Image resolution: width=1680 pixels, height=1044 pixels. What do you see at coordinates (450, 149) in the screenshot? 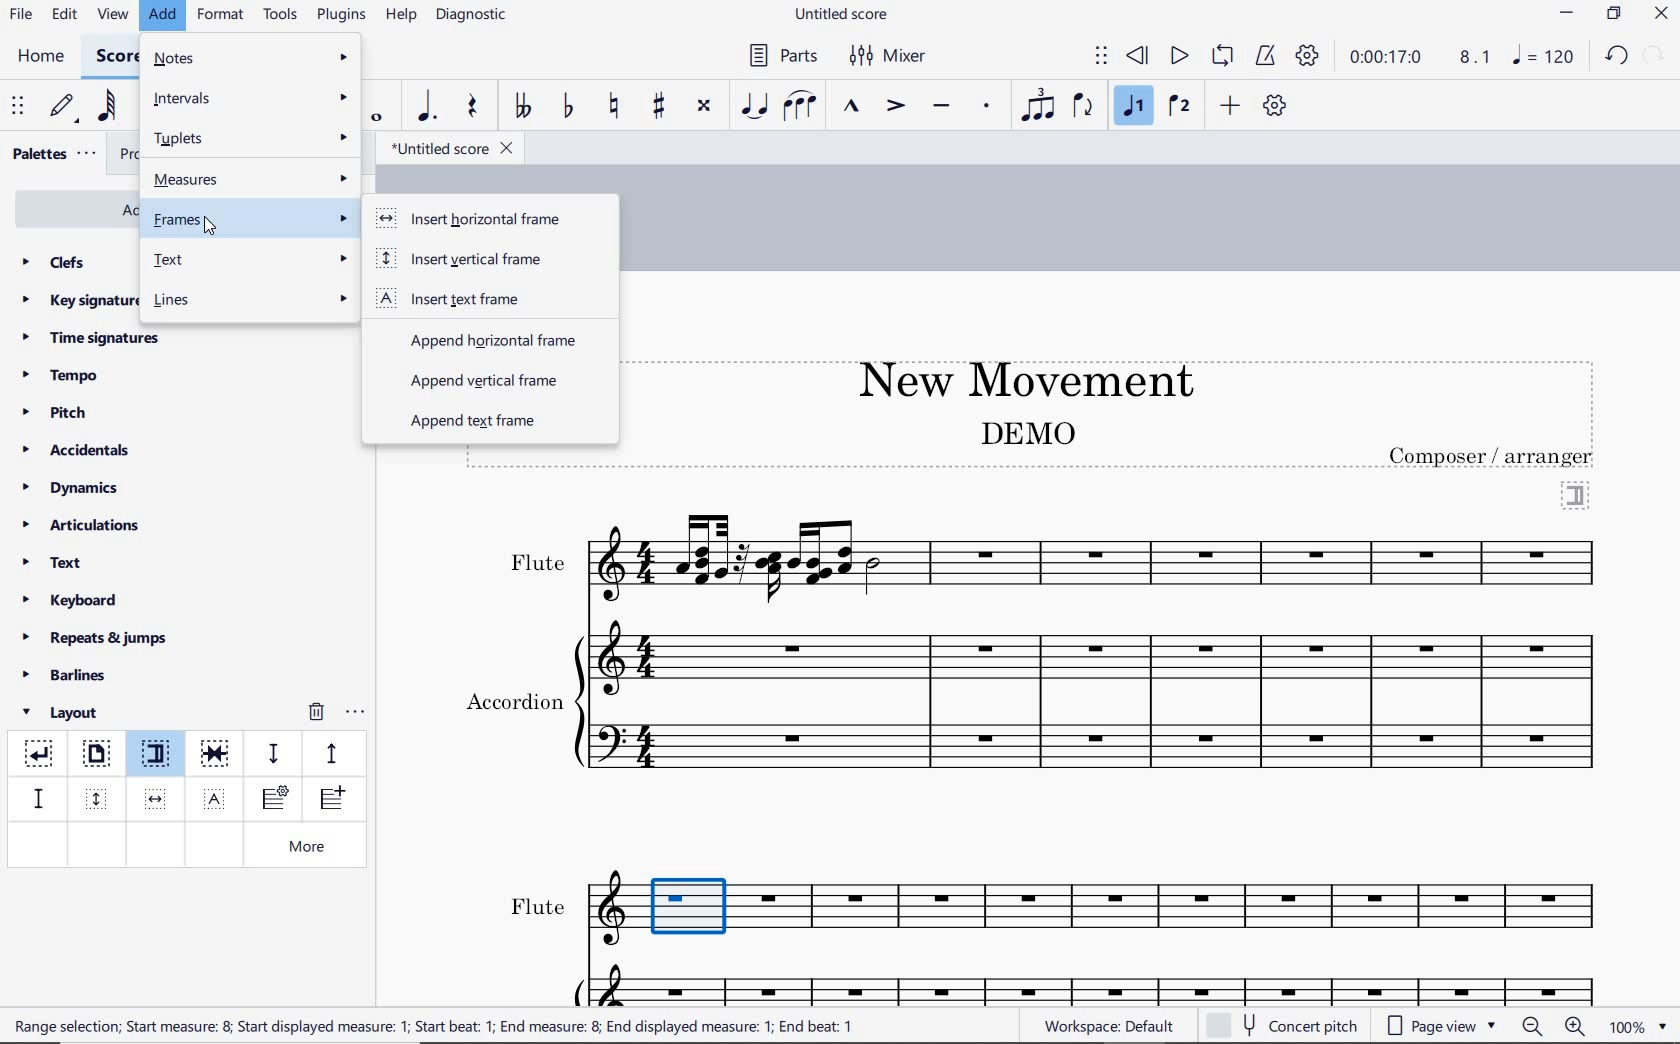
I see `file name` at bounding box center [450, 149].